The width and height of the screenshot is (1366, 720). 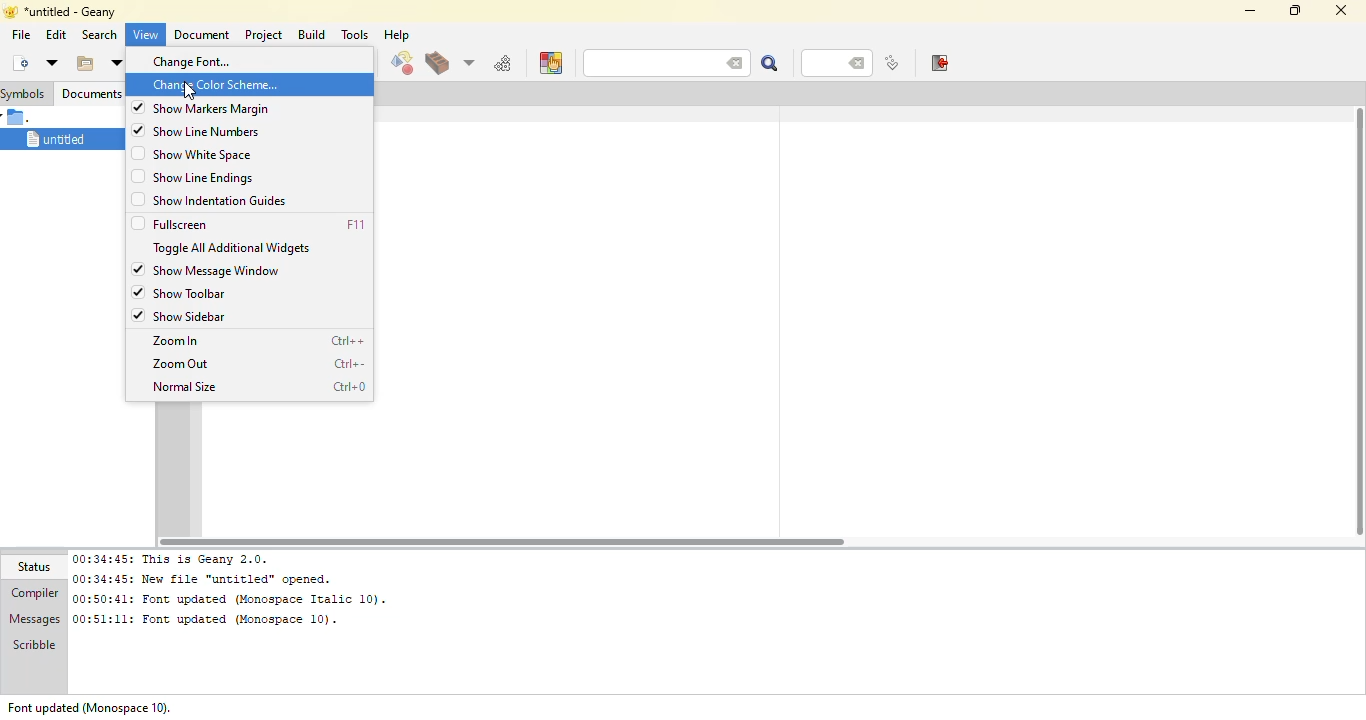 I want to click on line number, so click(x=826, y=63).